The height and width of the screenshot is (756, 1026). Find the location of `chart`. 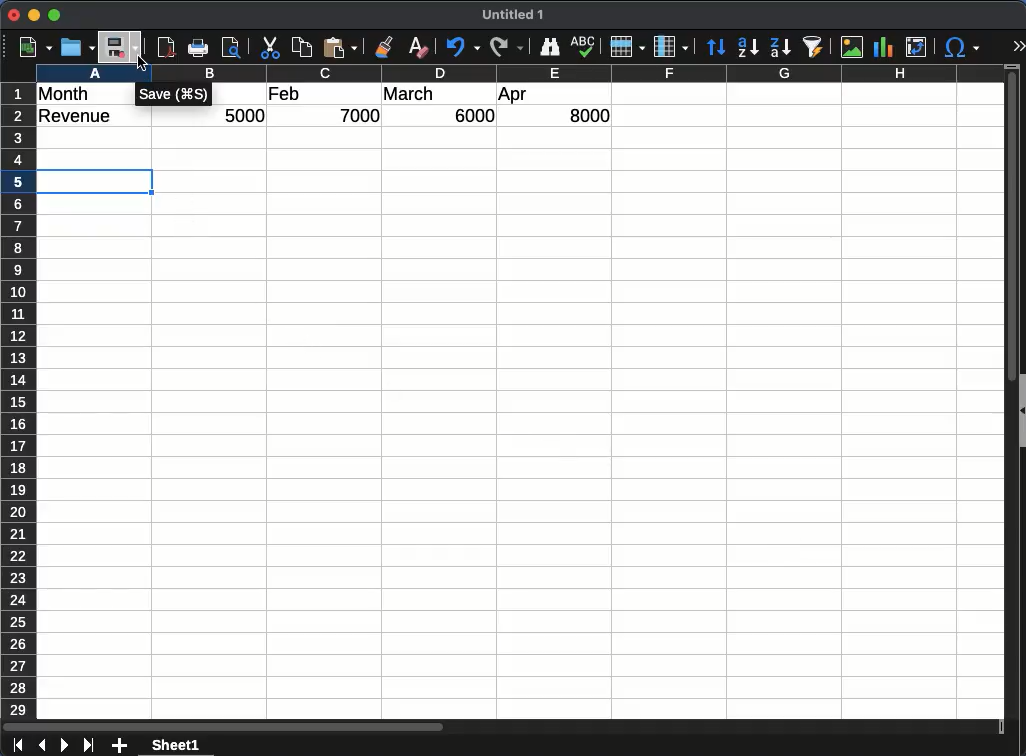

chart is located at coordinates (881, 46).